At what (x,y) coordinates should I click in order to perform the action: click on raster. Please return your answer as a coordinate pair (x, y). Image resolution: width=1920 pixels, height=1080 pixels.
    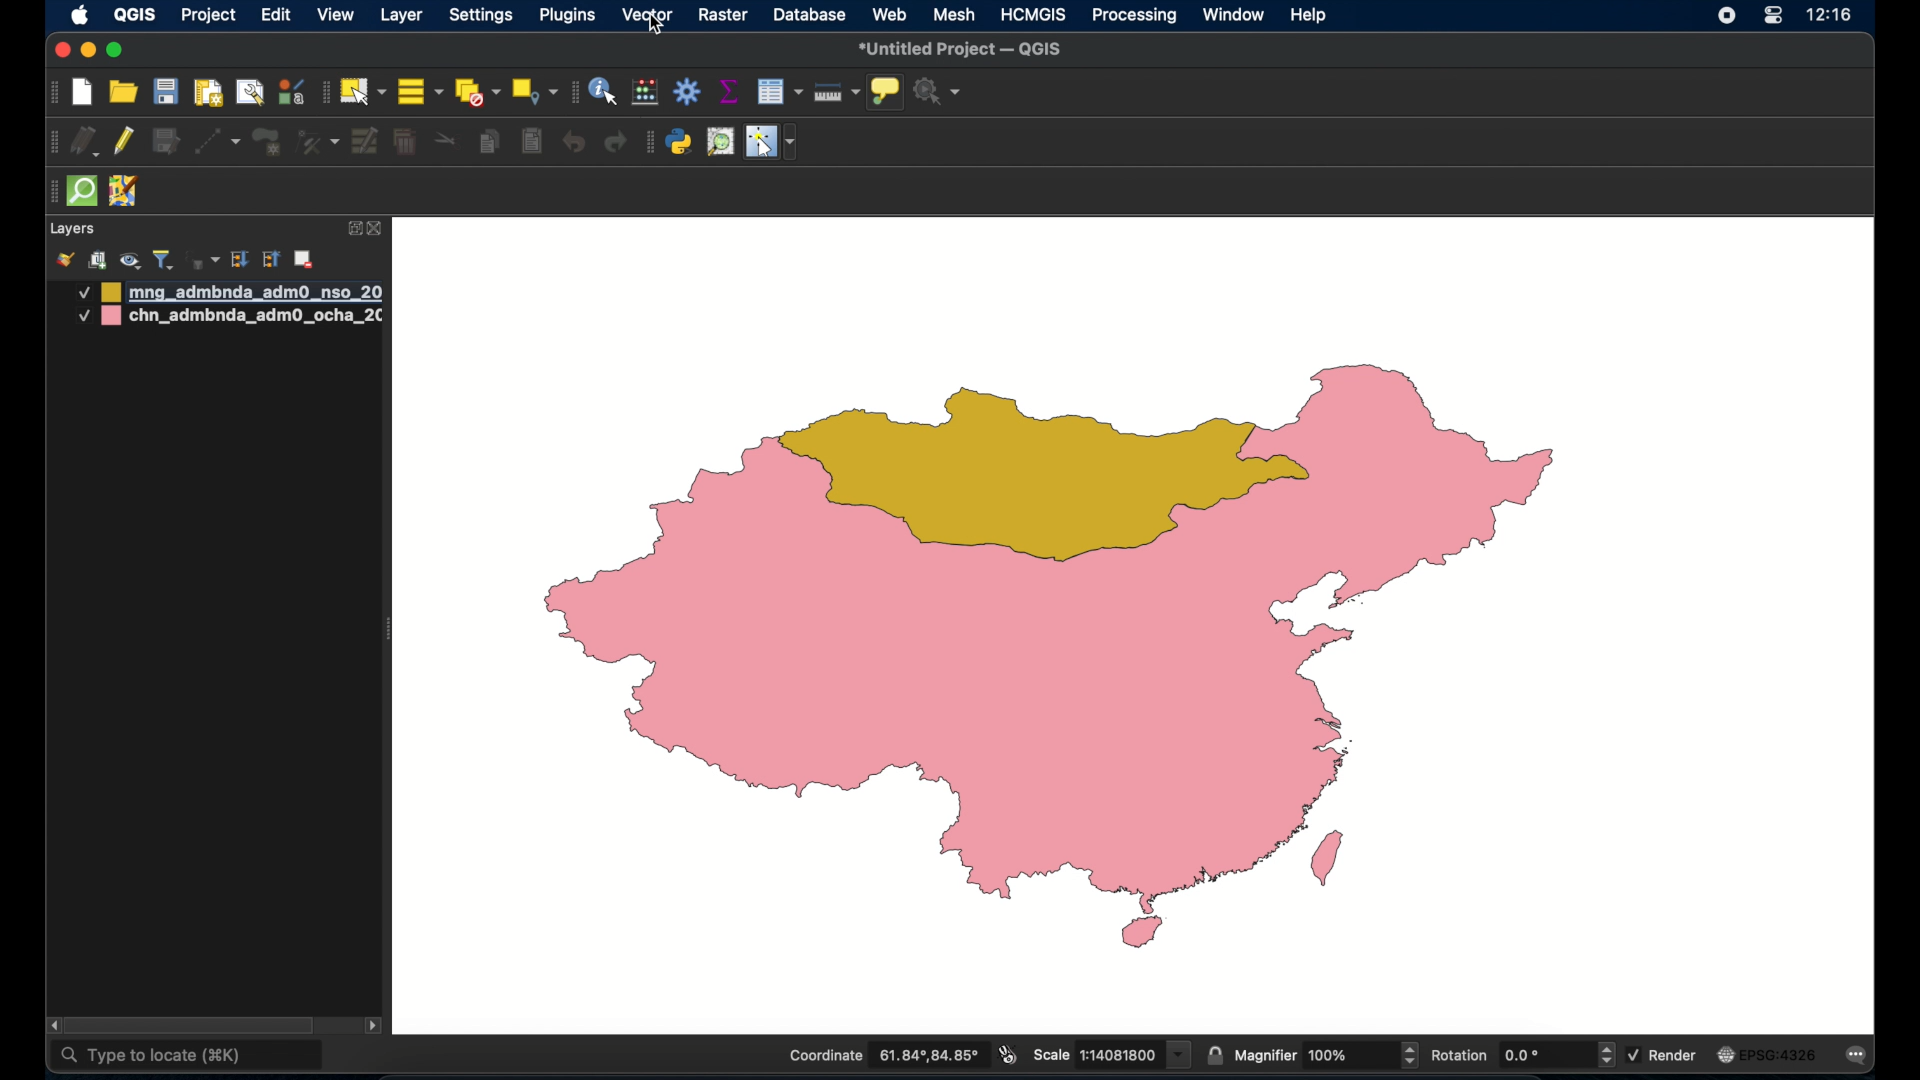
    Looking at the image, I should click on (723, 16).